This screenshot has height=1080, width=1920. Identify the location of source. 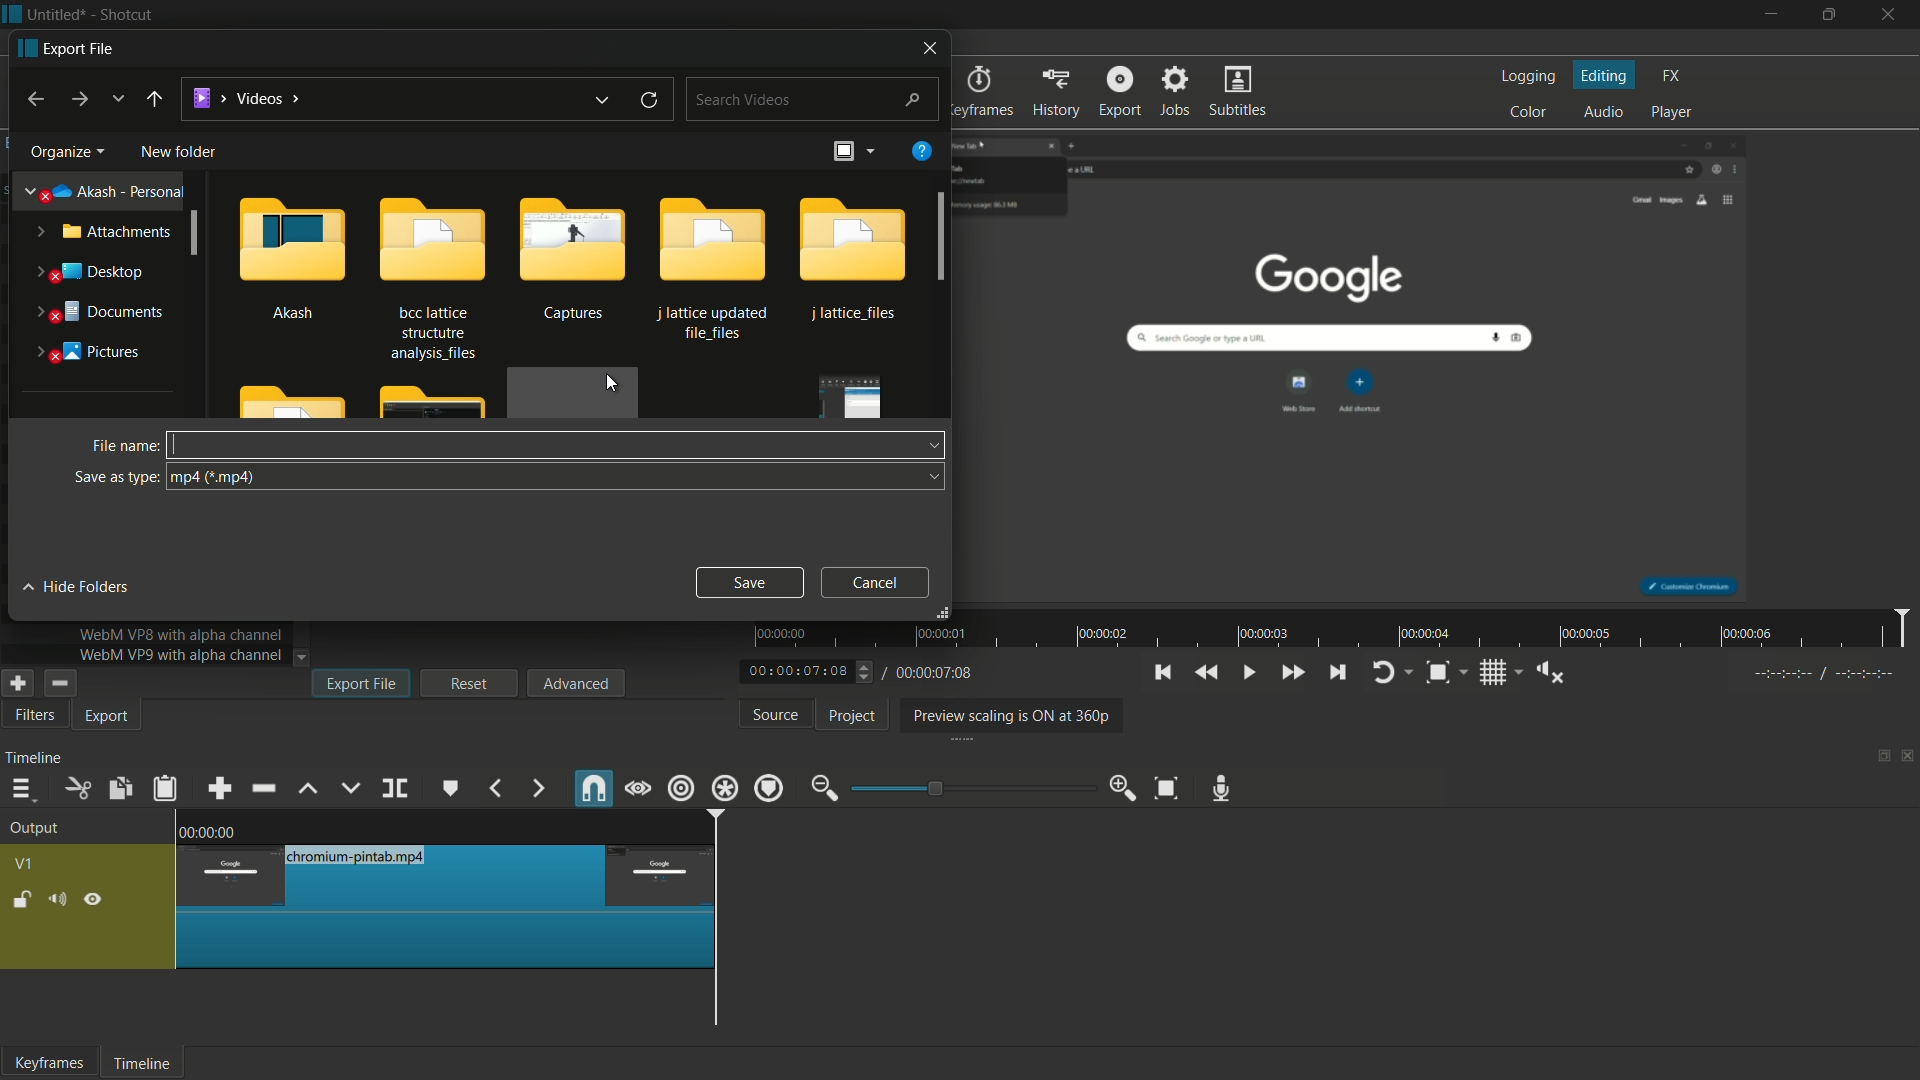
(777, 714).